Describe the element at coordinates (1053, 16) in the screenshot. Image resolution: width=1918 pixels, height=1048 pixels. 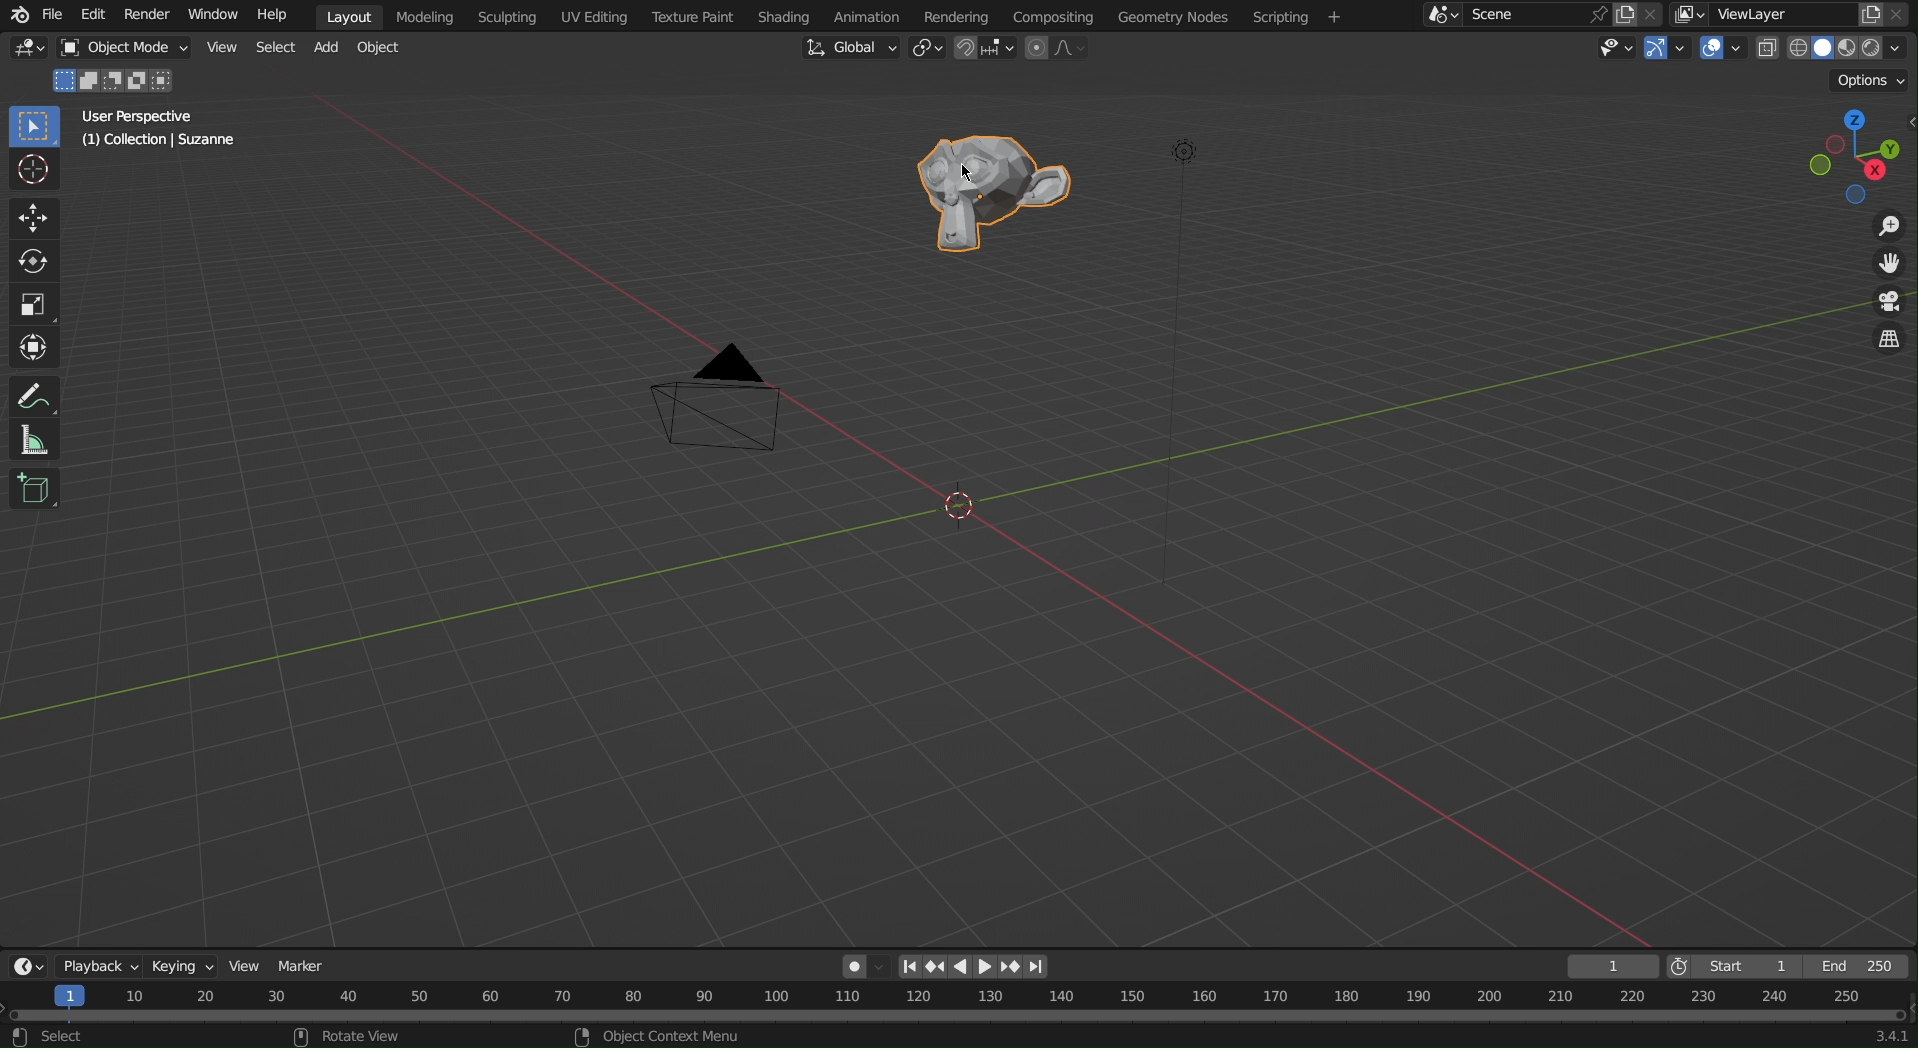
I see `Compositing` at that location.